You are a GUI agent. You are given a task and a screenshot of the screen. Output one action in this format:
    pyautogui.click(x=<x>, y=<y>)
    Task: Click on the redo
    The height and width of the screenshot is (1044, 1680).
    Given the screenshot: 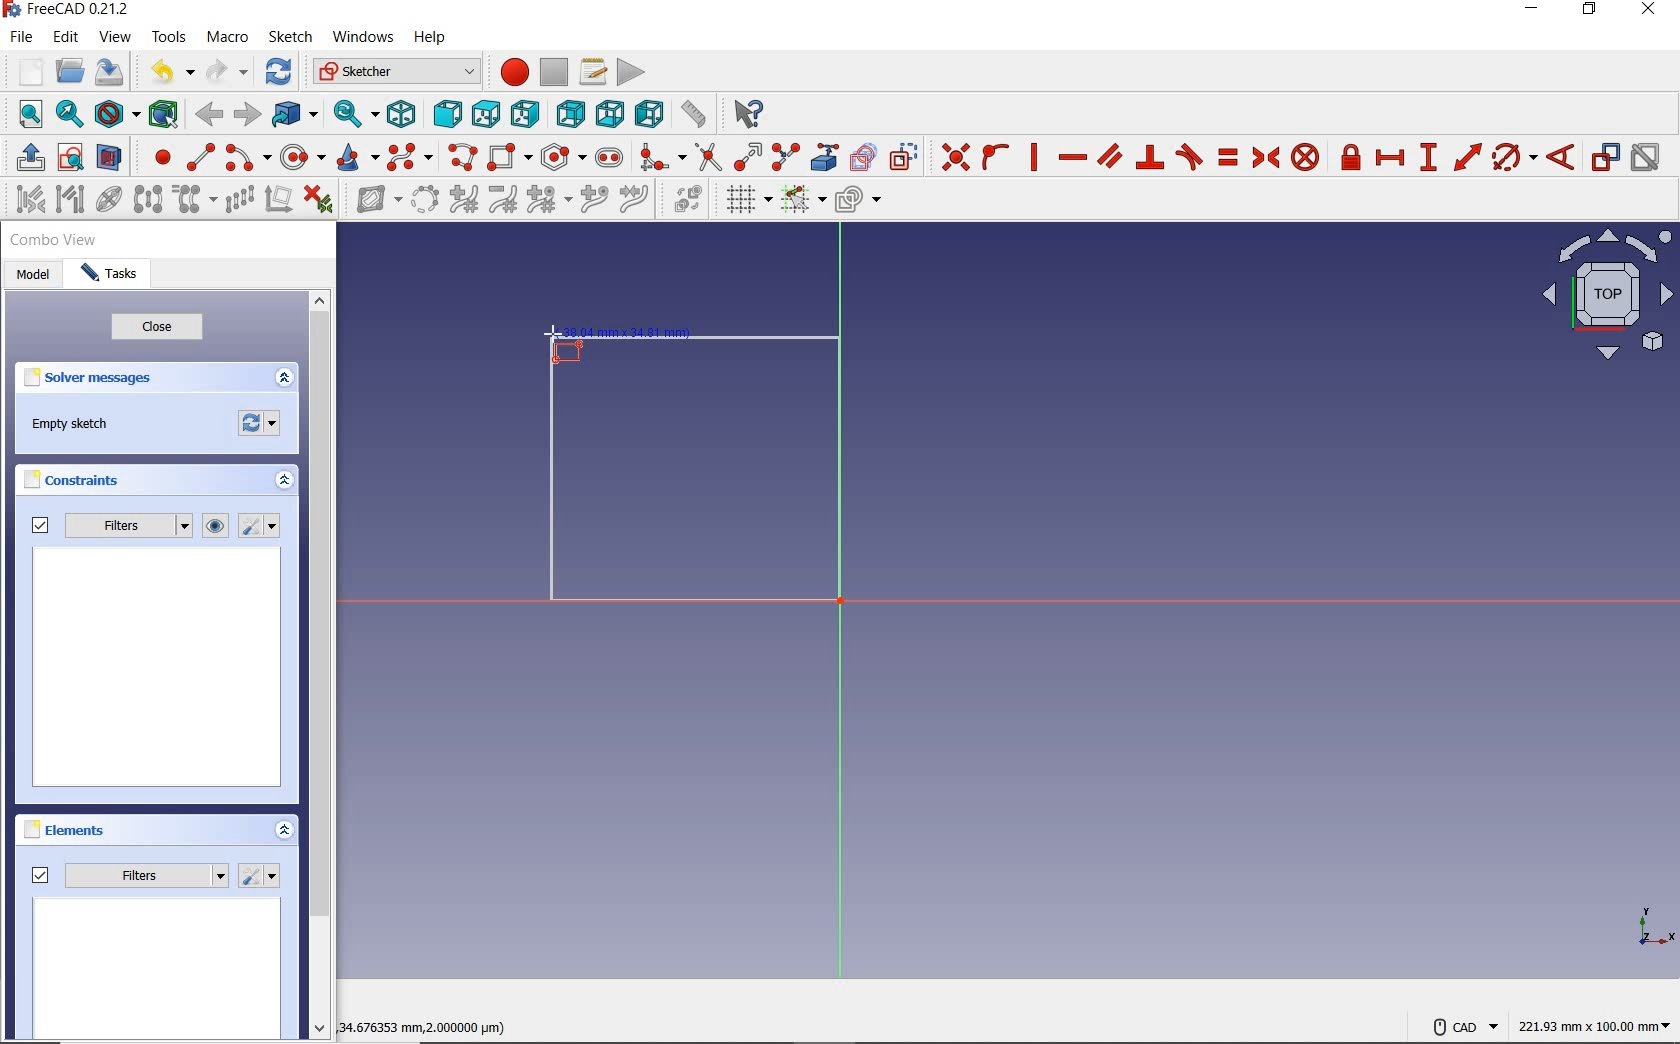 What is the action you would take?
    pyautogui.click(x=227, y=72)
    